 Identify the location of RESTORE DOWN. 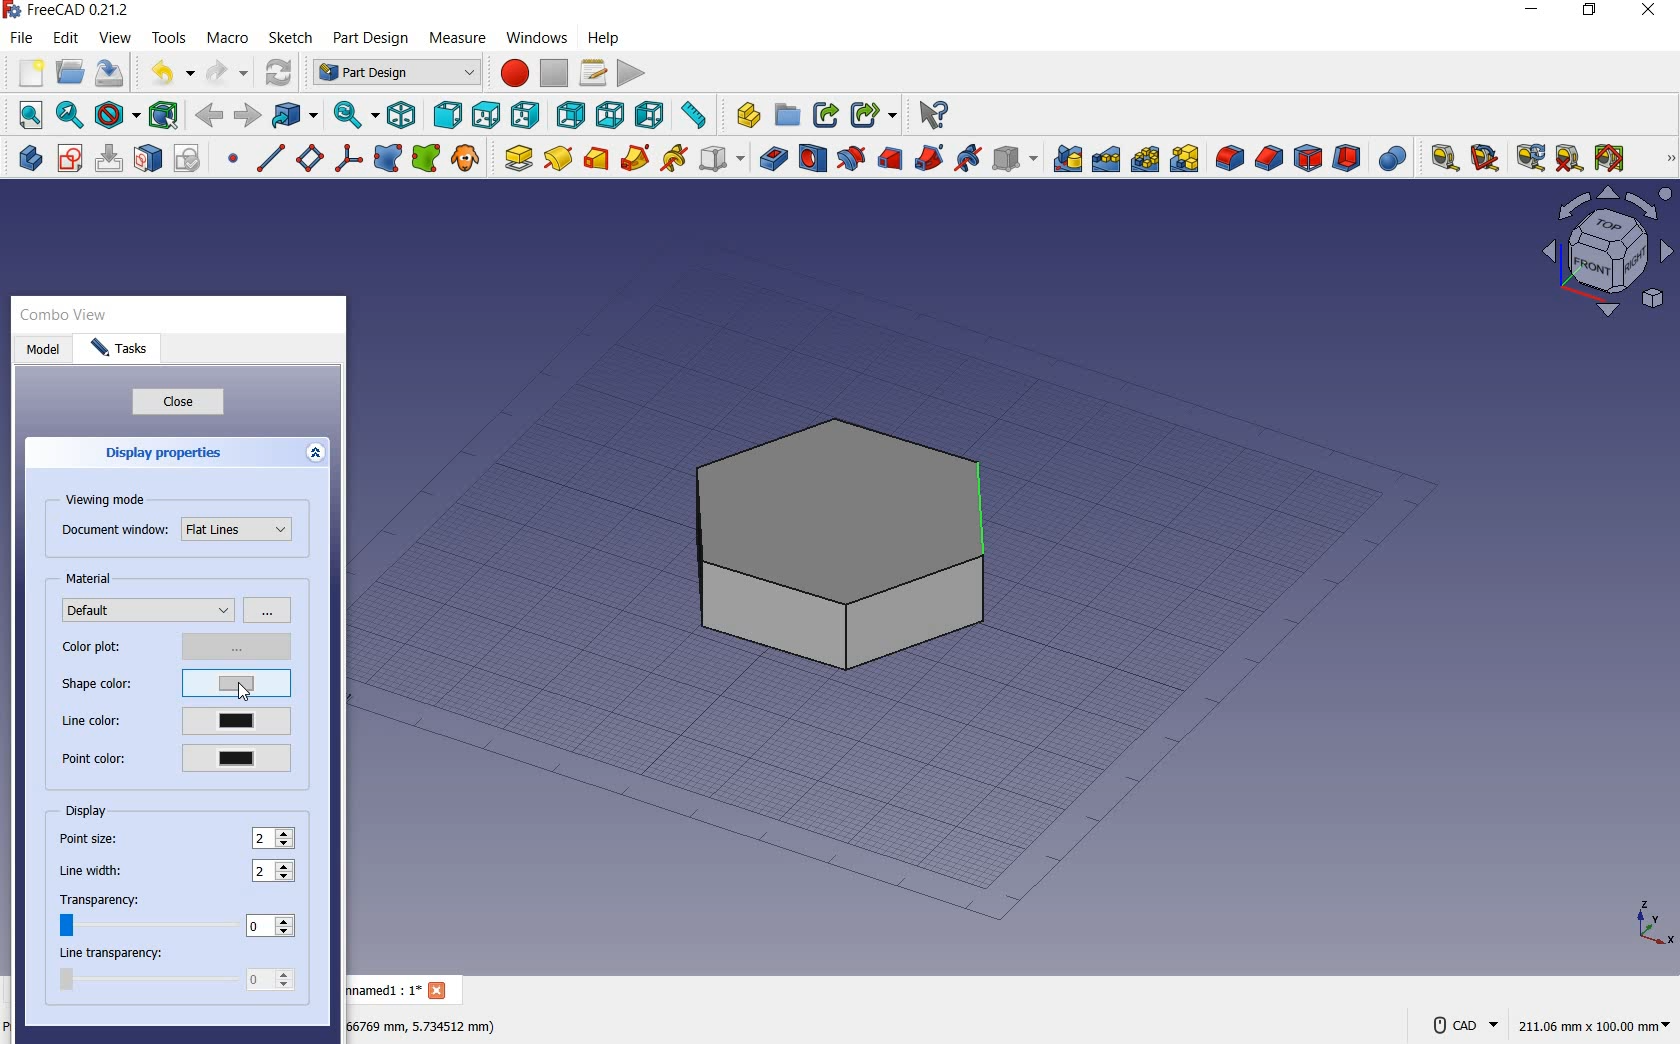
(1591, 13).